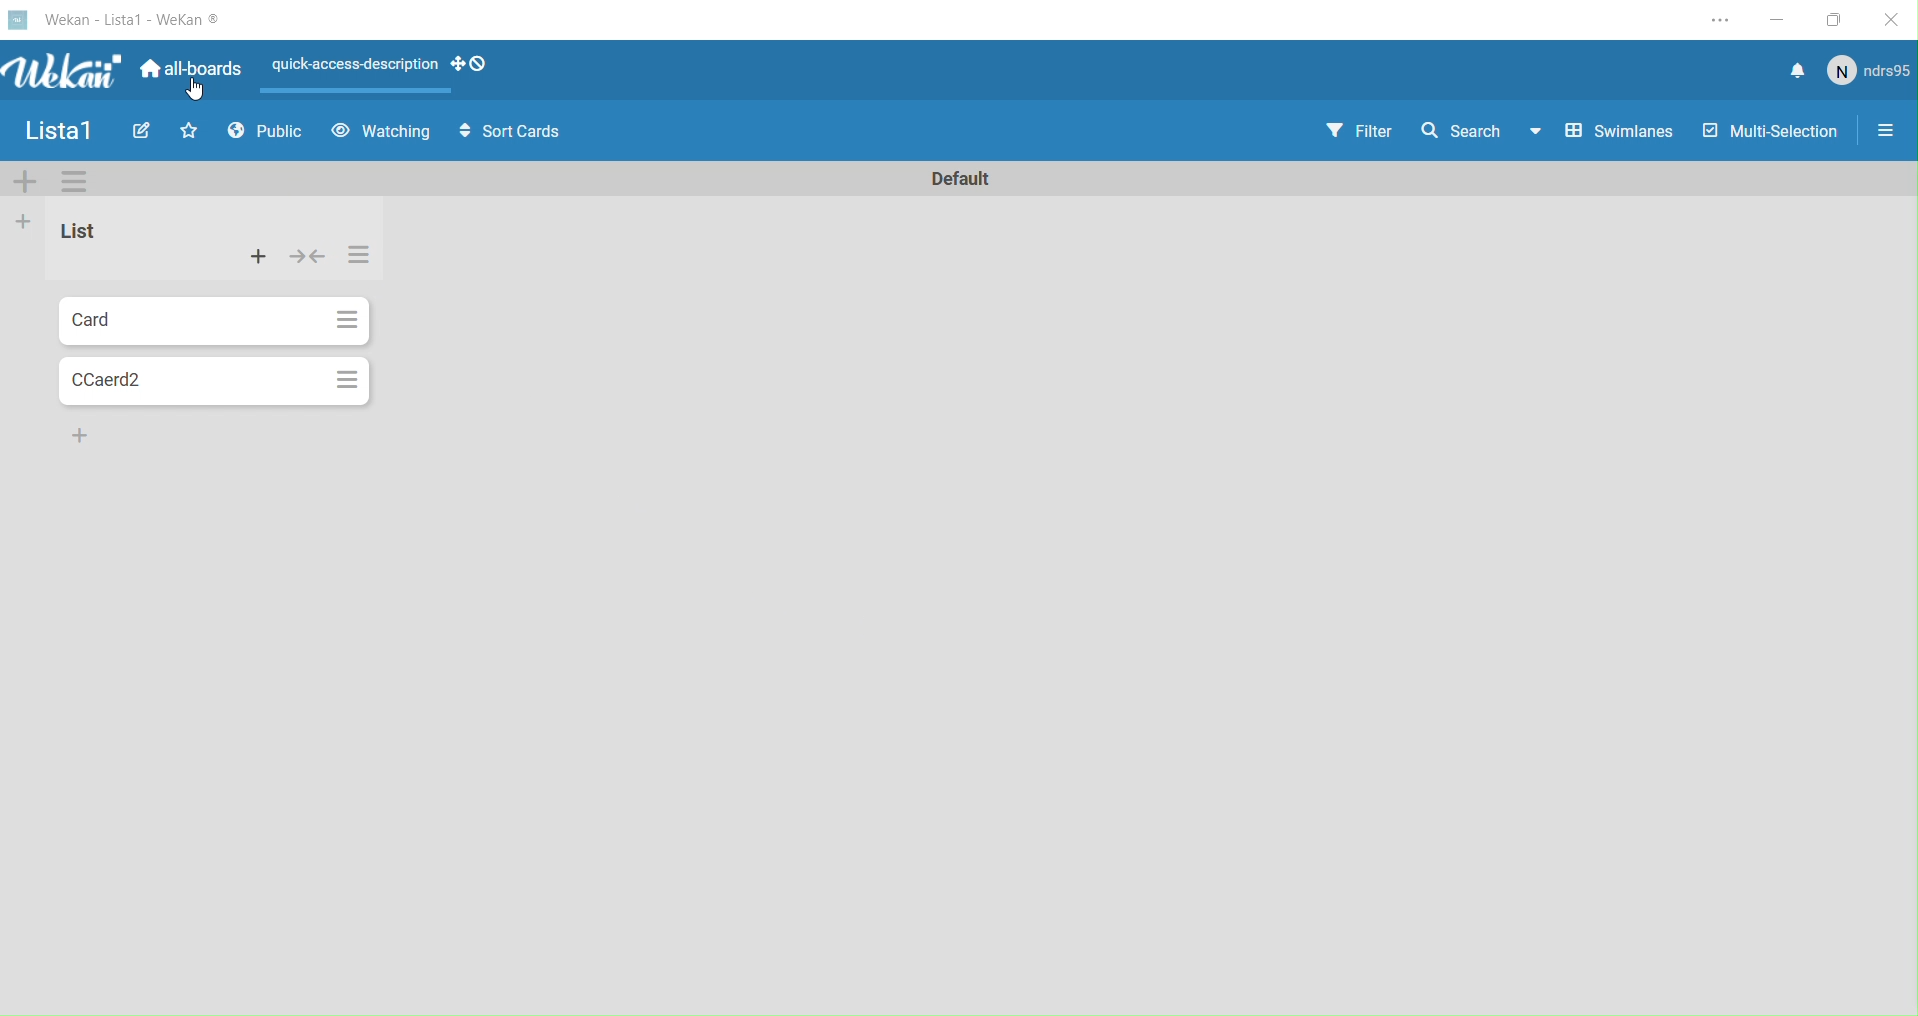 The height and width of the screenshot is (1016, 1918). I want to click on Sort Cards, so click(503, 134).